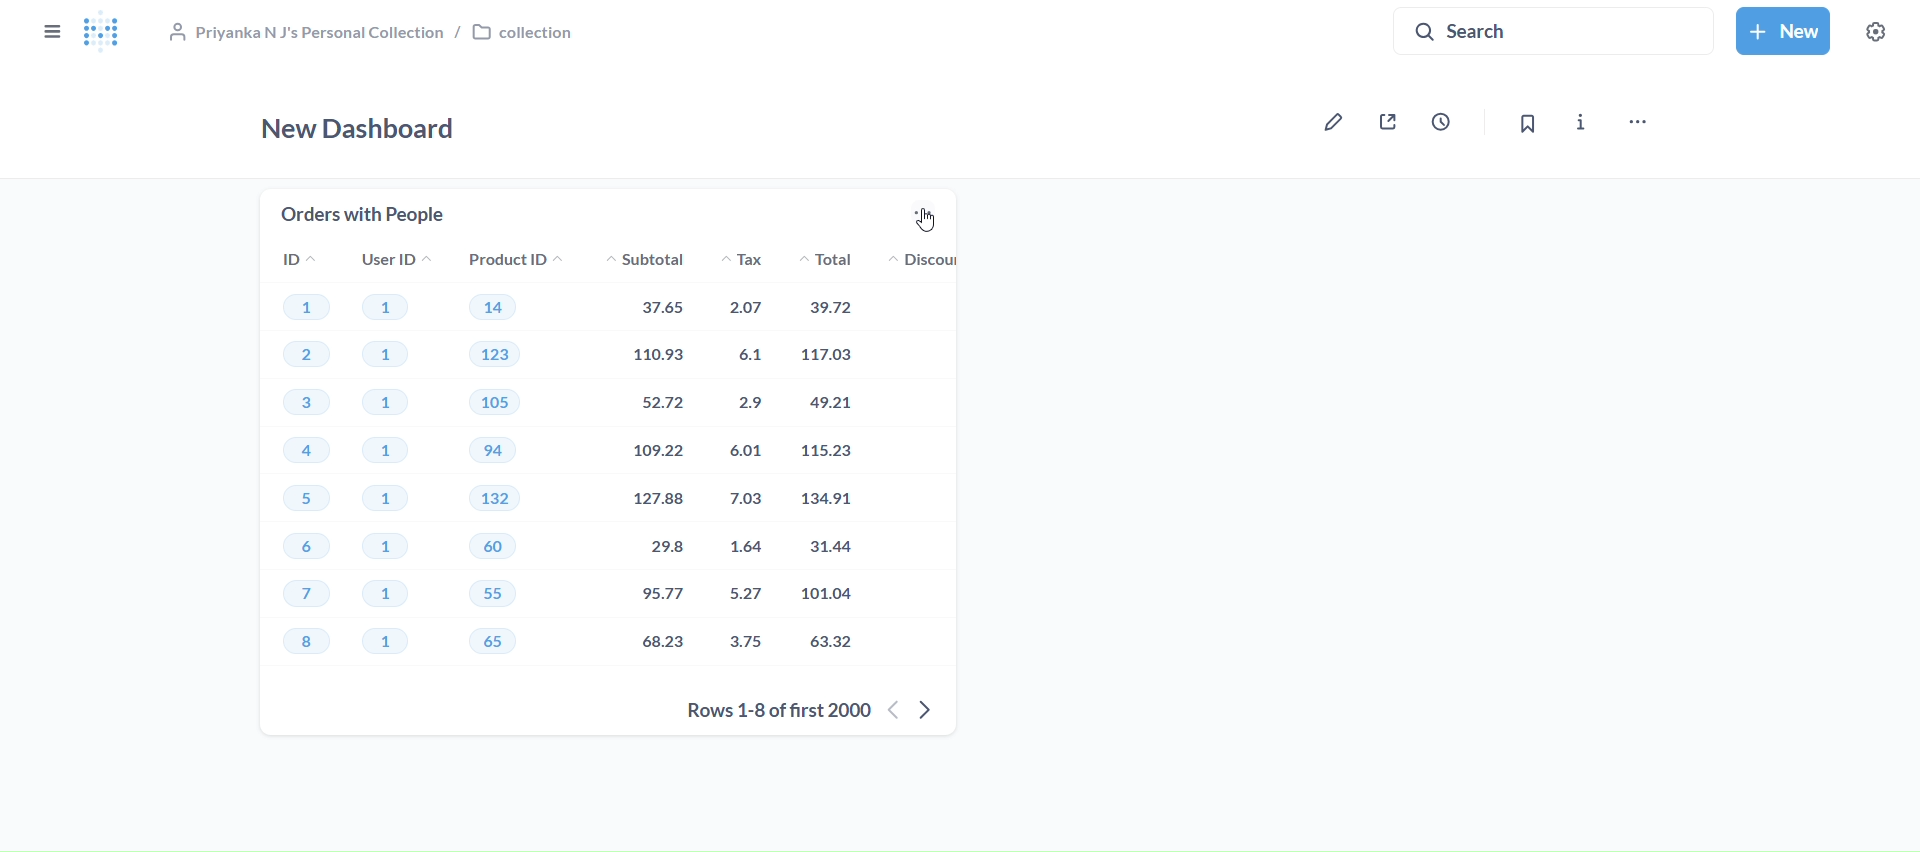  Describe the element at coordinates (924, 262) in the screenshot. I see `discount` at that location.